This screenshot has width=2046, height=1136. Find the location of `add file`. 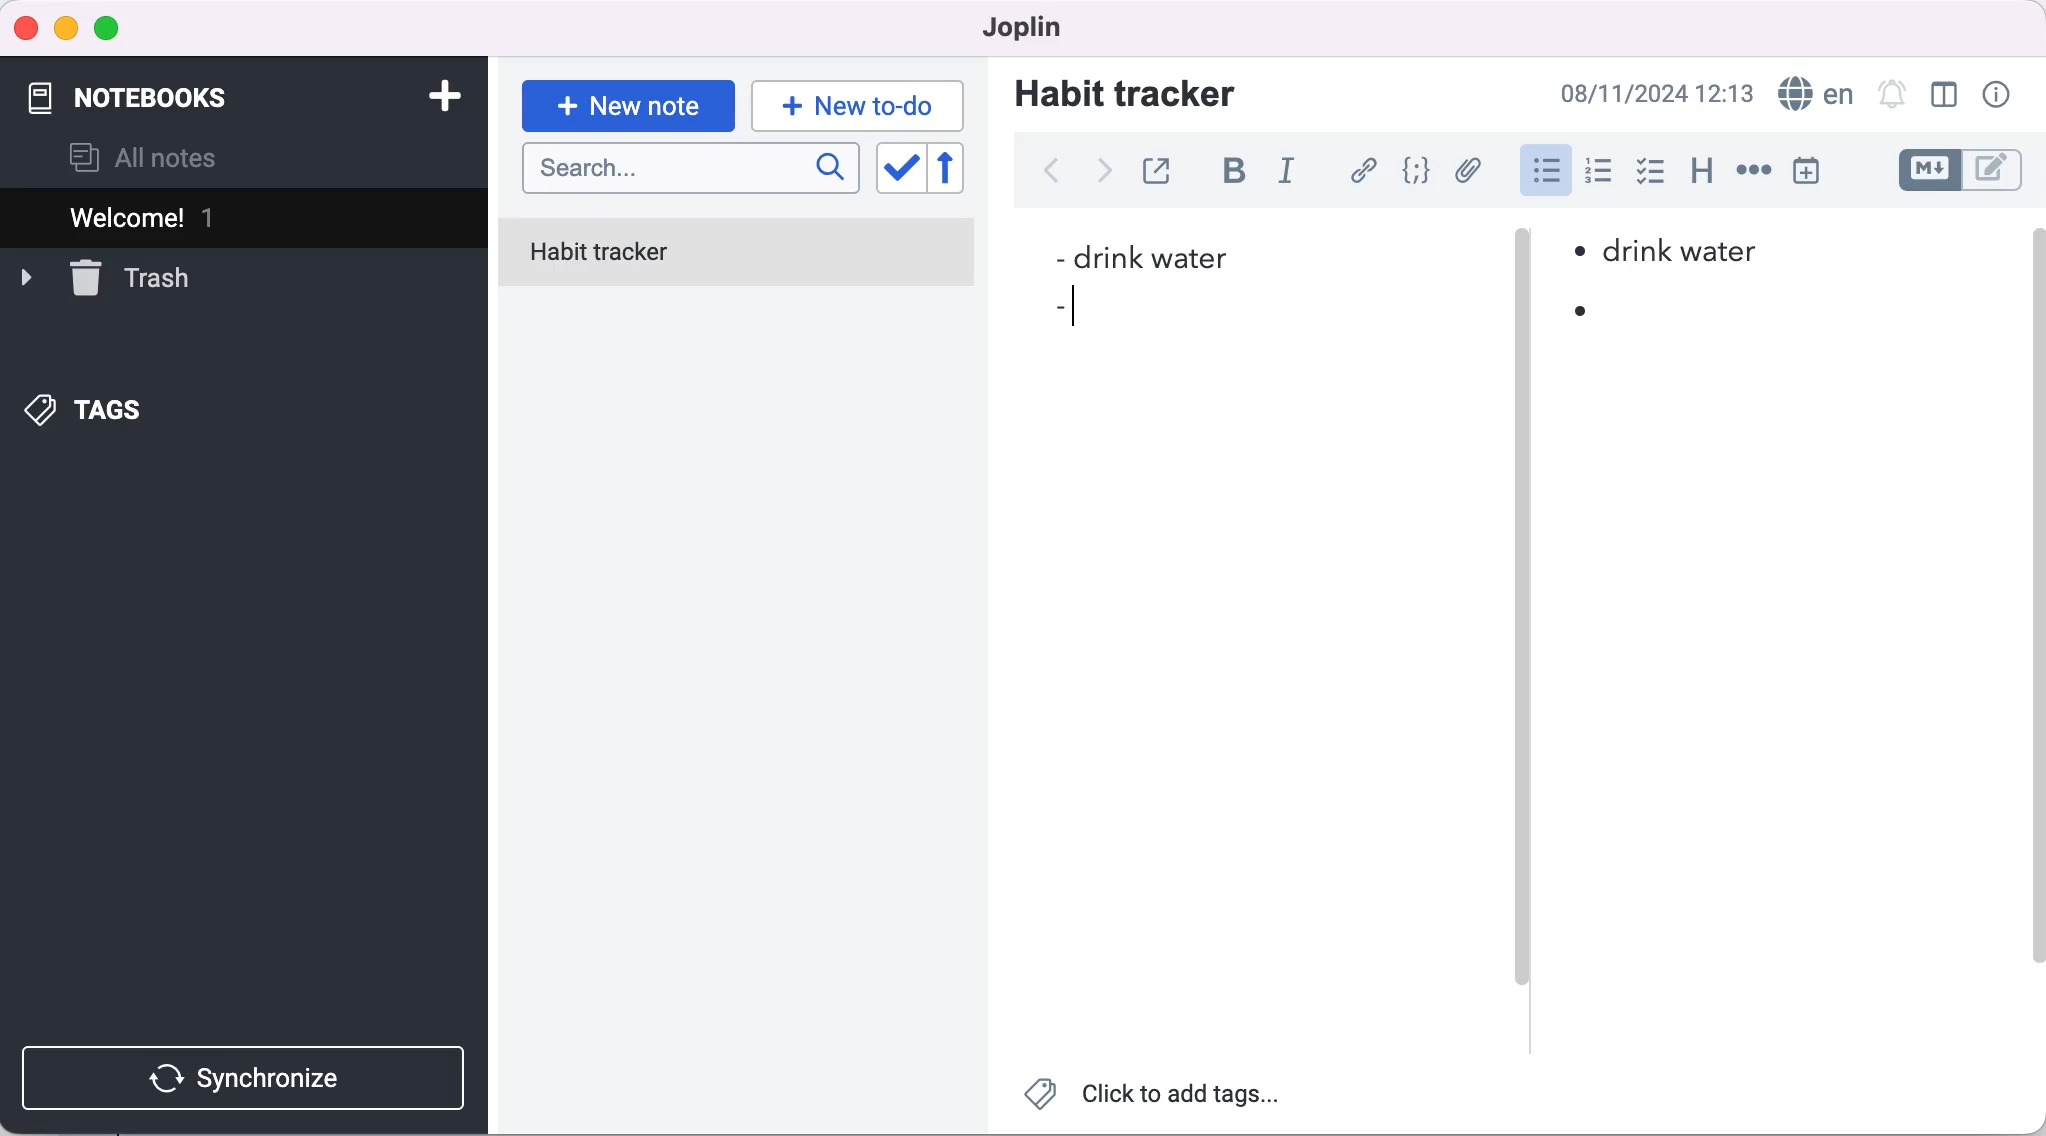

add file is located at coordinates (1472, 173).